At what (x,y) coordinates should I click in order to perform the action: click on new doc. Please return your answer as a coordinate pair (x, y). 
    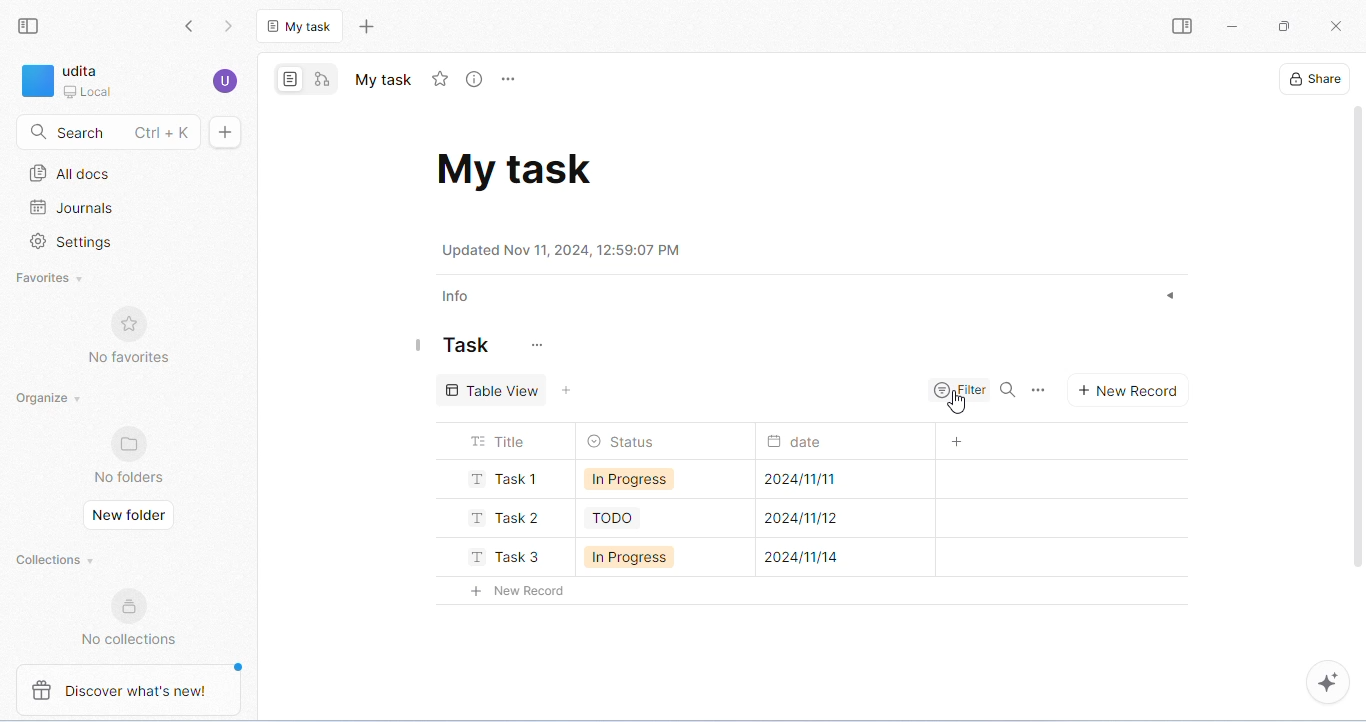
    Looking at the image, I should click on (225, 132).